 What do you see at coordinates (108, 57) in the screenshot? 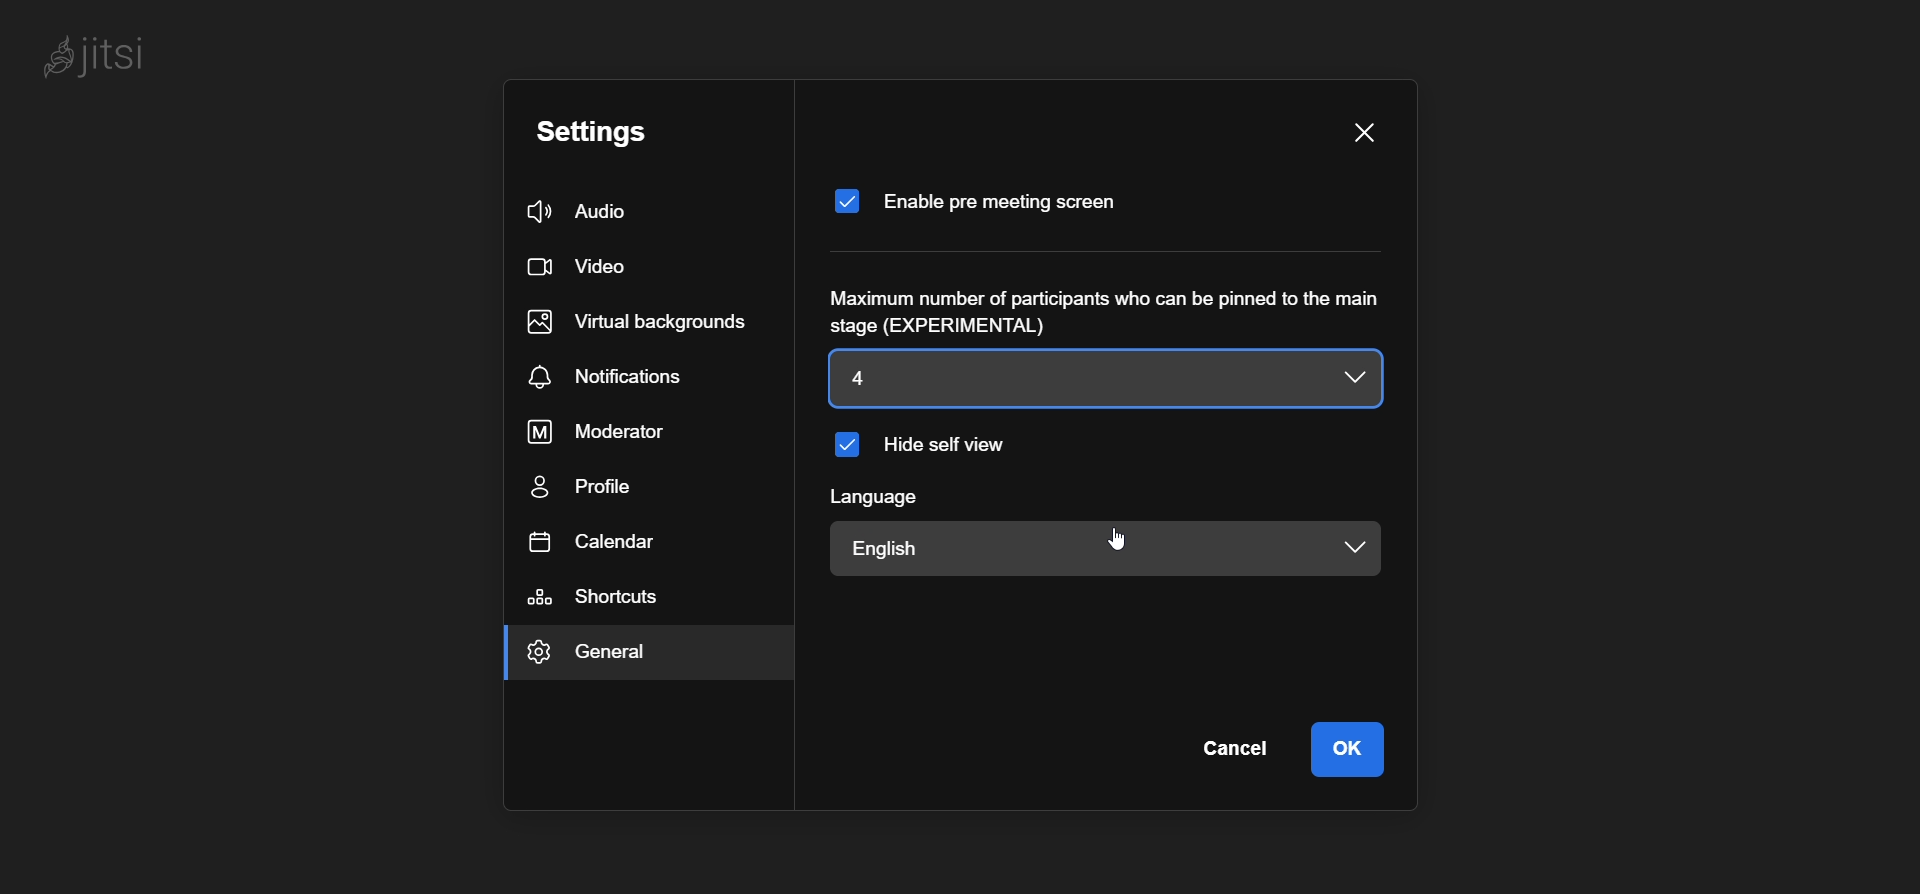
I see `jitsi` at bounding box center [108, 57].